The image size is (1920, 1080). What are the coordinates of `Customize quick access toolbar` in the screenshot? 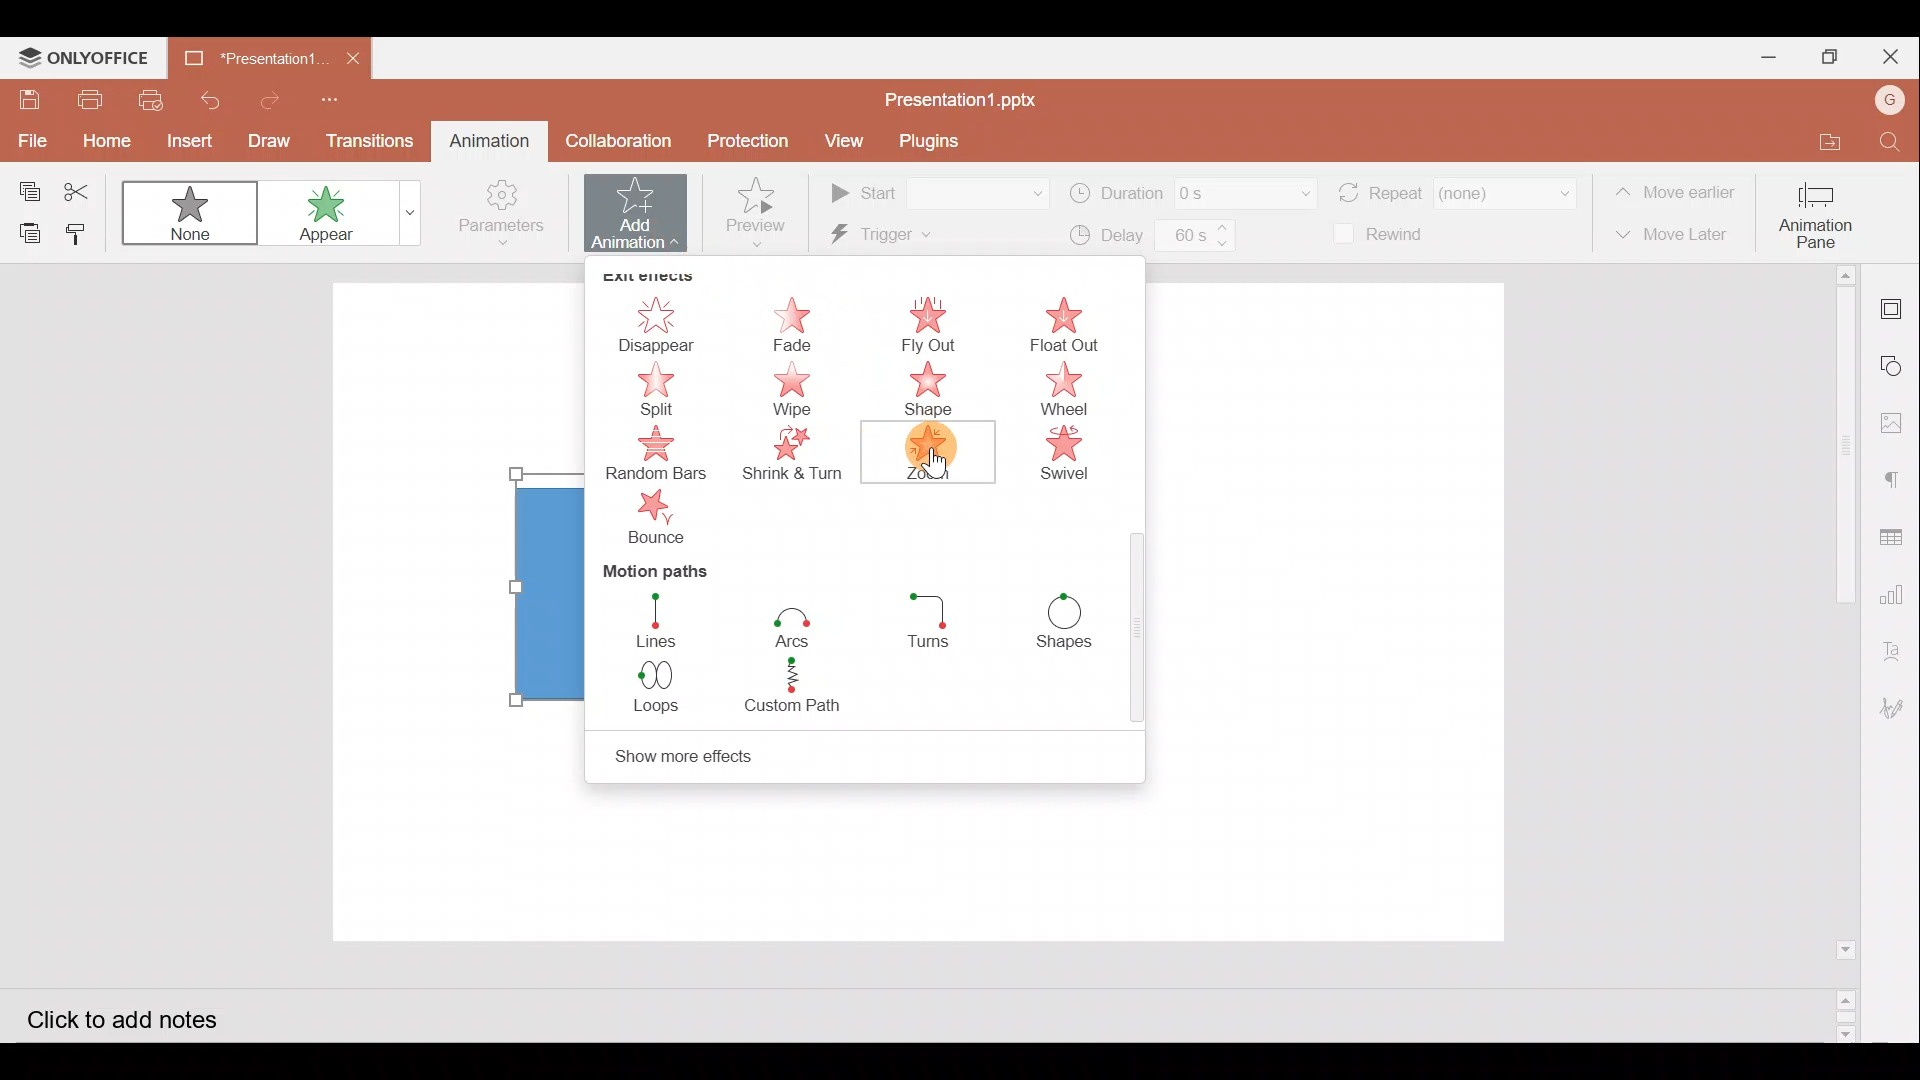 It's located at (326, 96).